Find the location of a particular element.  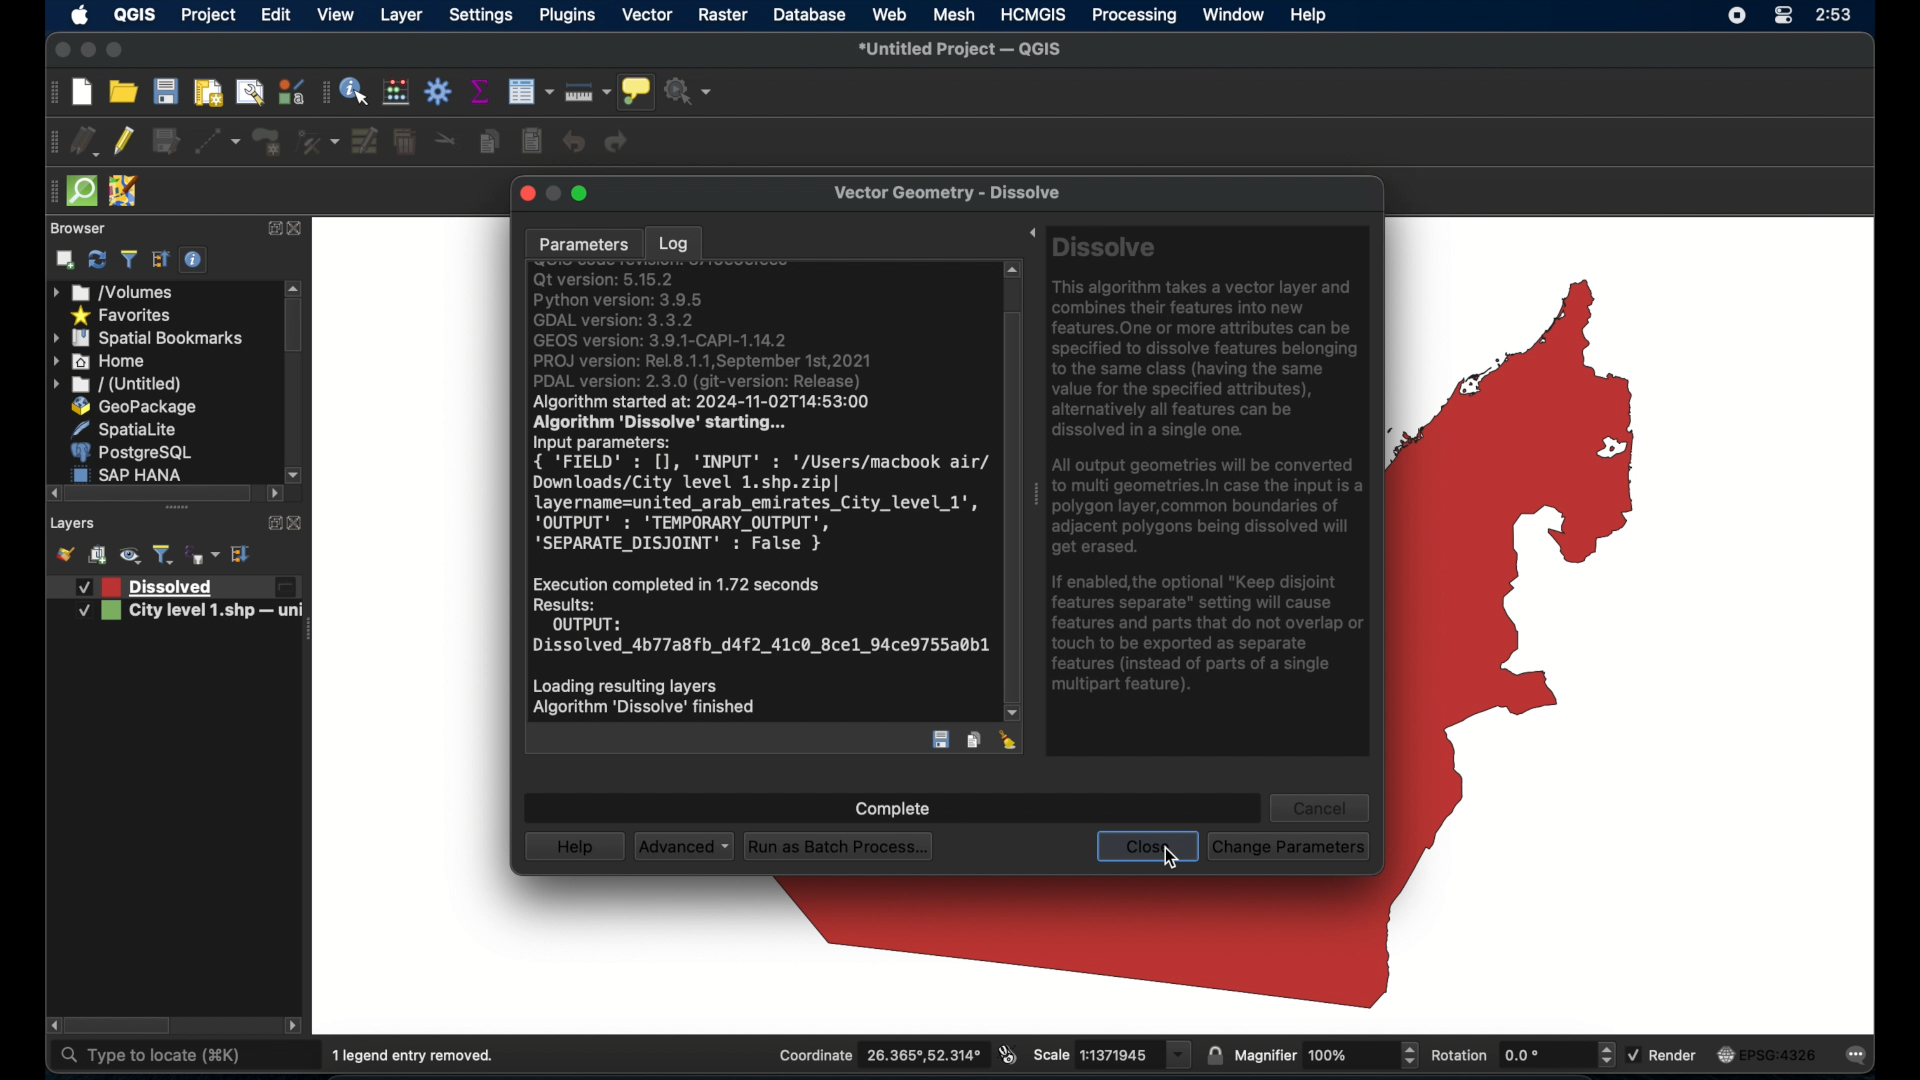

show map tips is located at coordinates (640, 93).